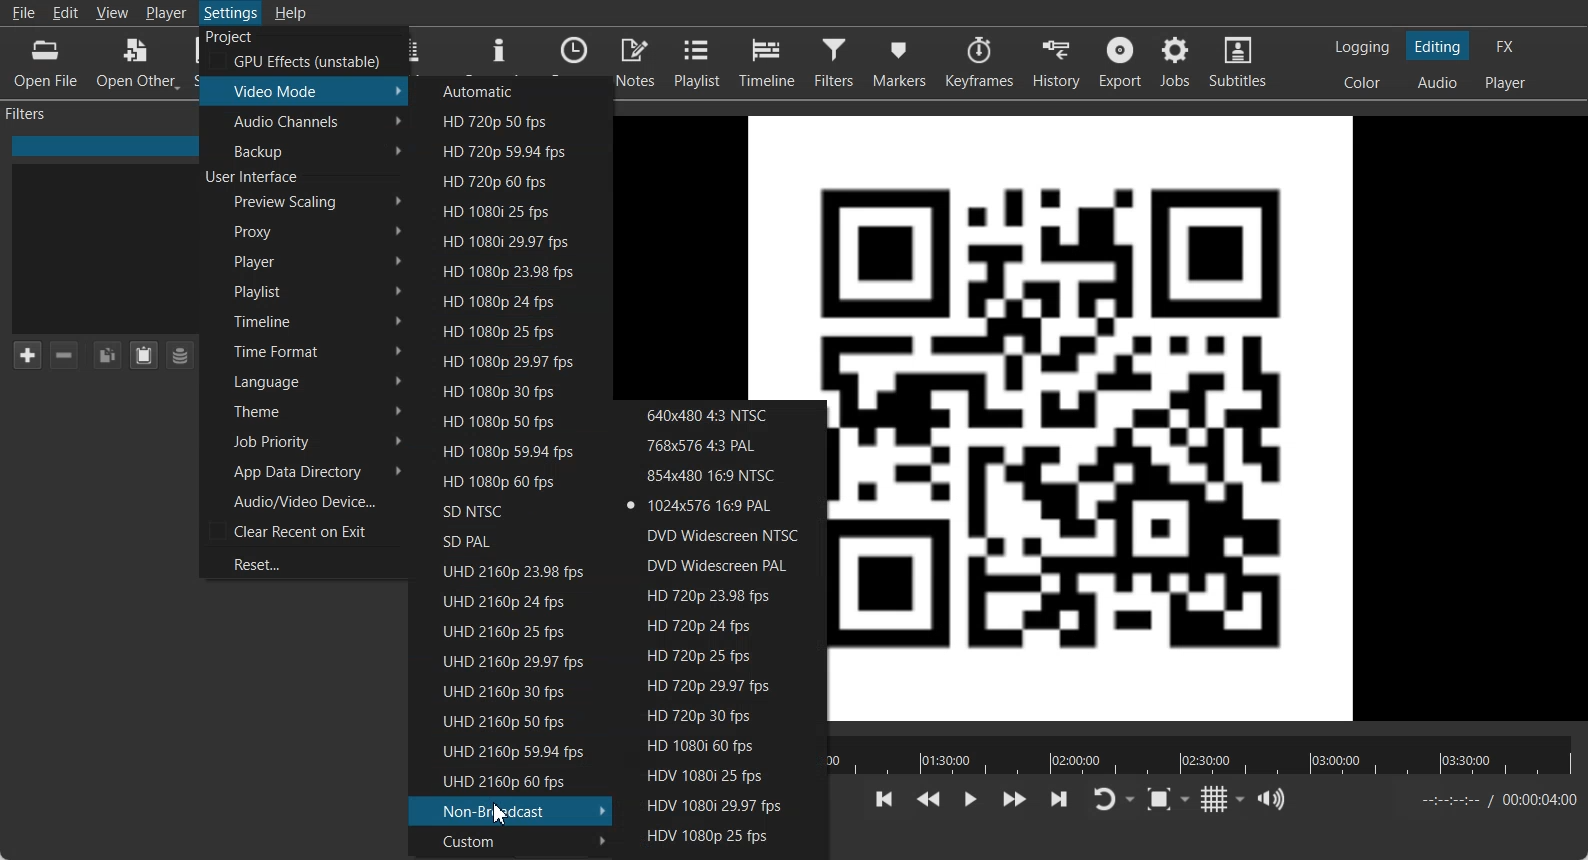 The image size is (1588, 860). What do you see at coordinates (502, 690) in the screenshot?
I see `UHD 2160p 30 fps` at bounding box center [502, 690].